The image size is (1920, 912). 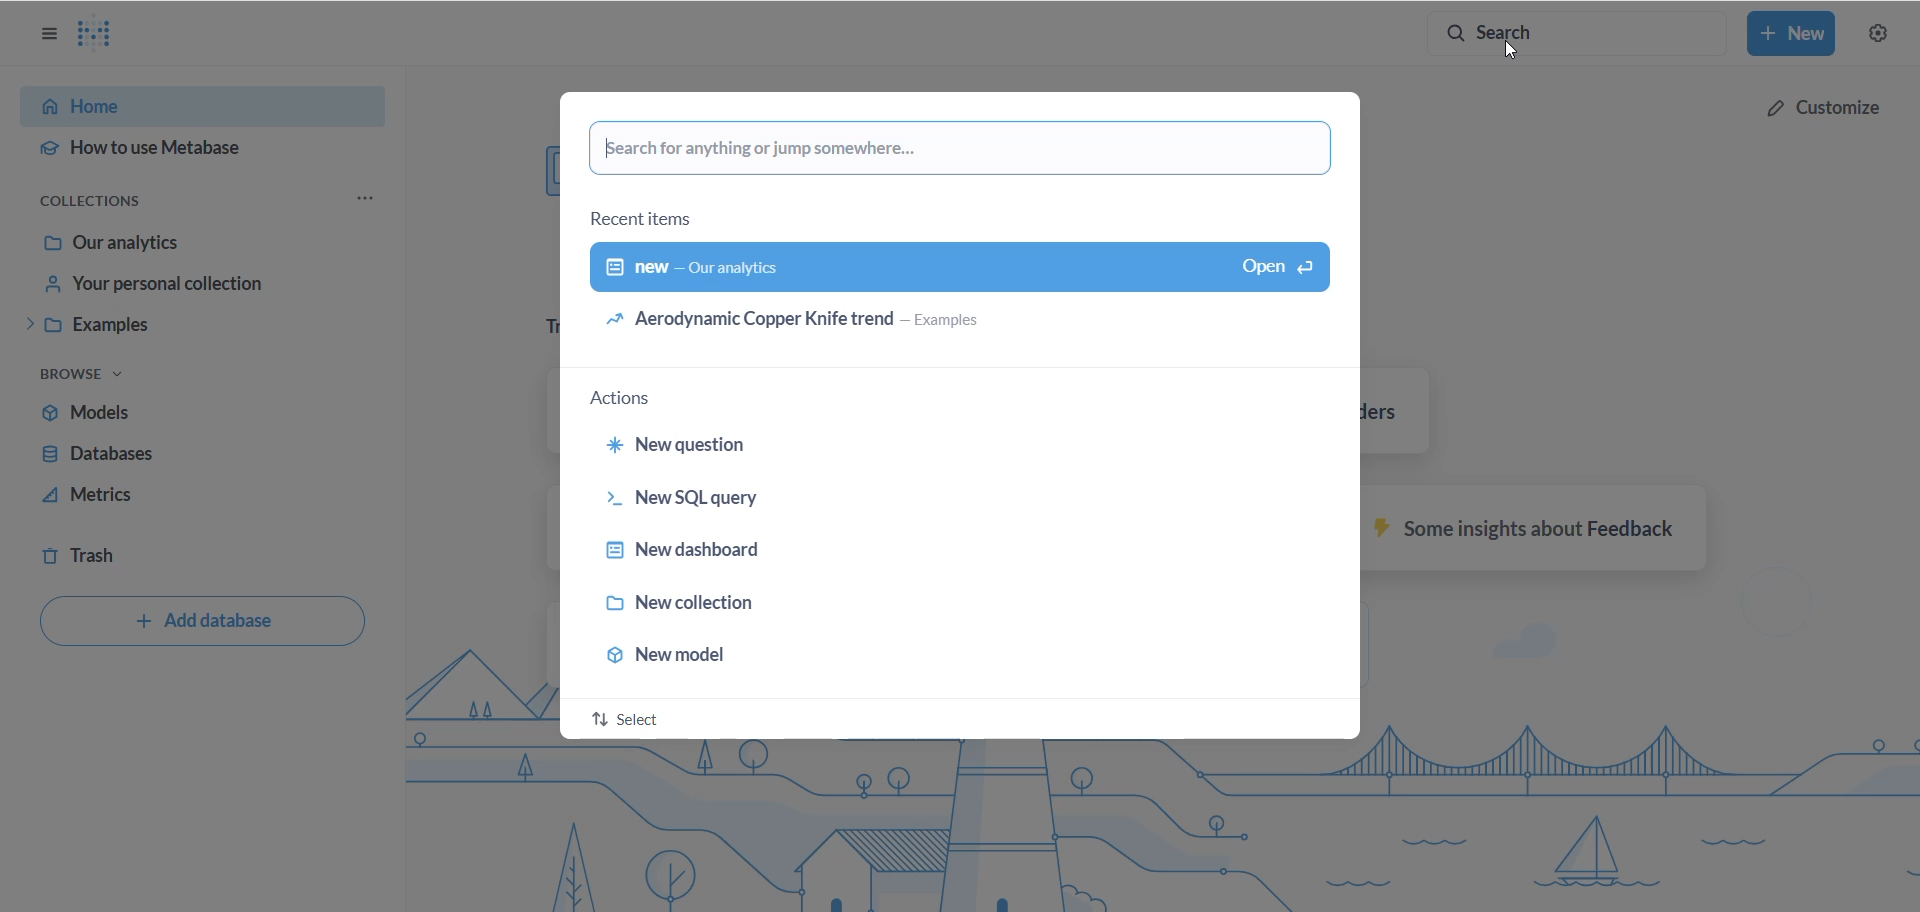 What do you see at coordinates (49, 34) in the screenshot?
I see `OPTIONS` at bounding box center [49, 34].